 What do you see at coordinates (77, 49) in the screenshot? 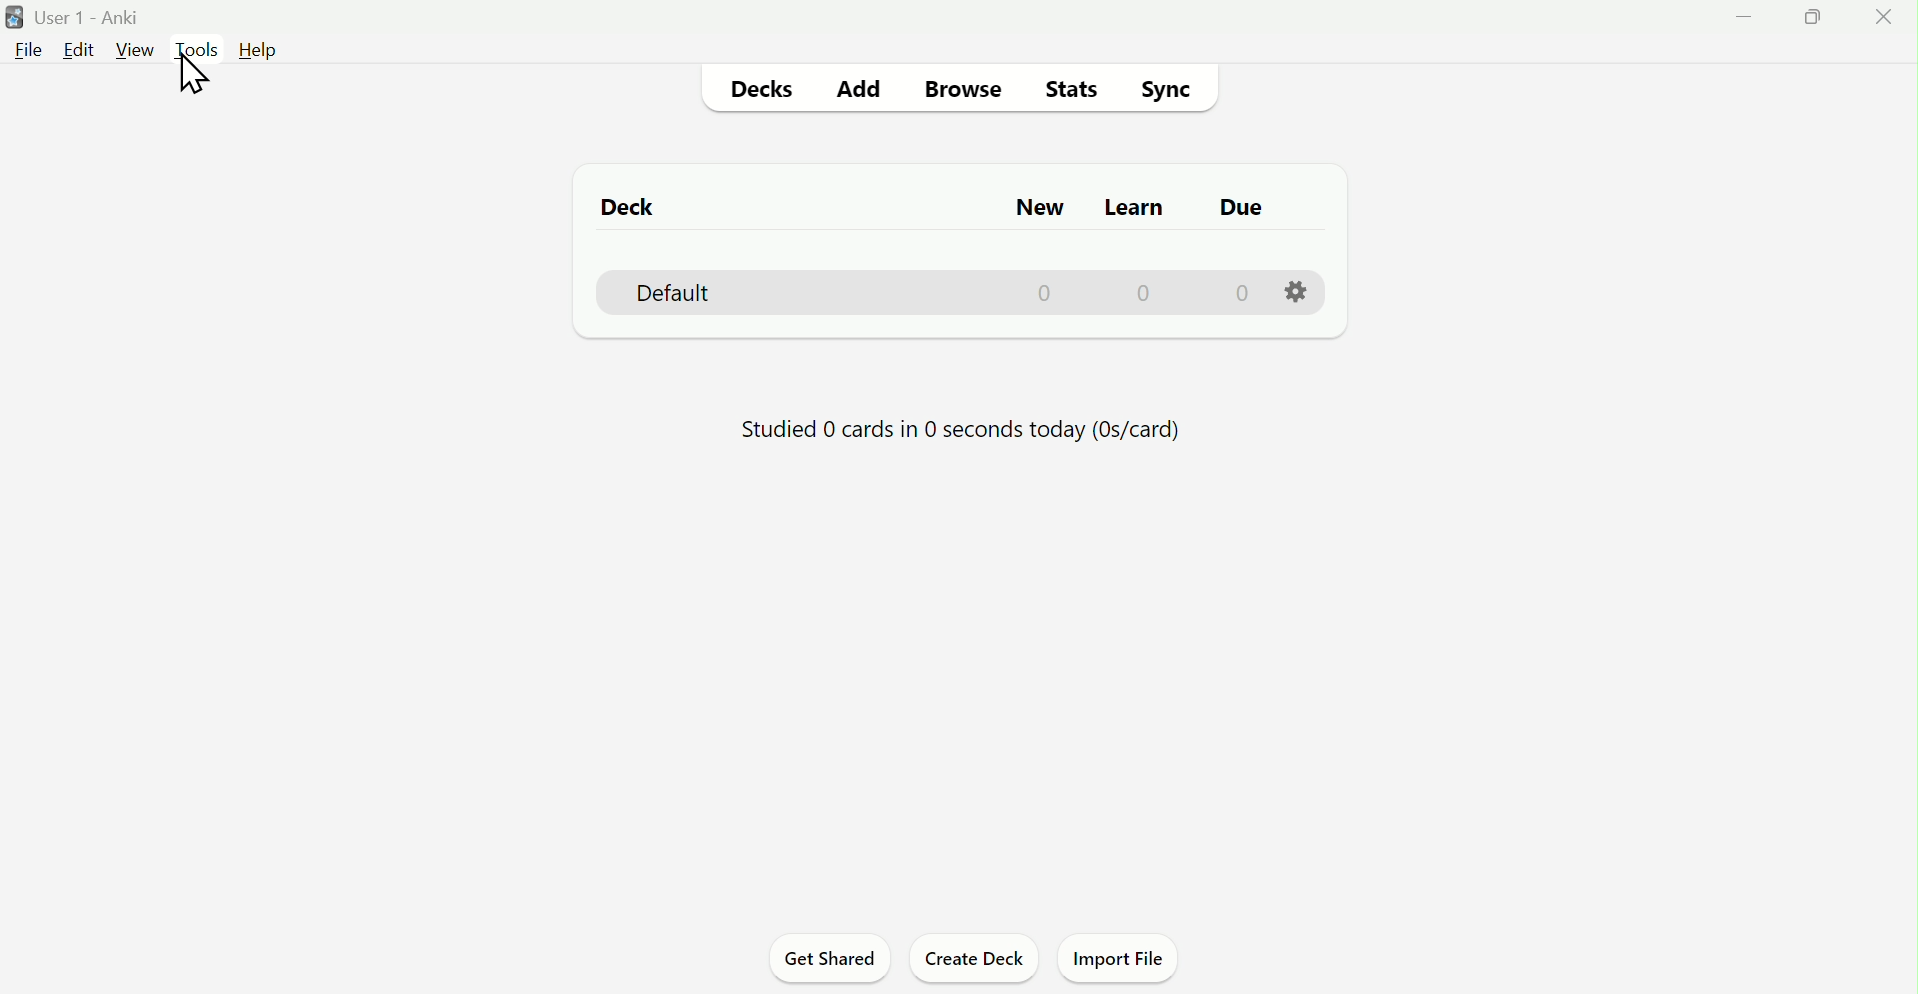
I see `Edit` at bounding box center [77, 49].